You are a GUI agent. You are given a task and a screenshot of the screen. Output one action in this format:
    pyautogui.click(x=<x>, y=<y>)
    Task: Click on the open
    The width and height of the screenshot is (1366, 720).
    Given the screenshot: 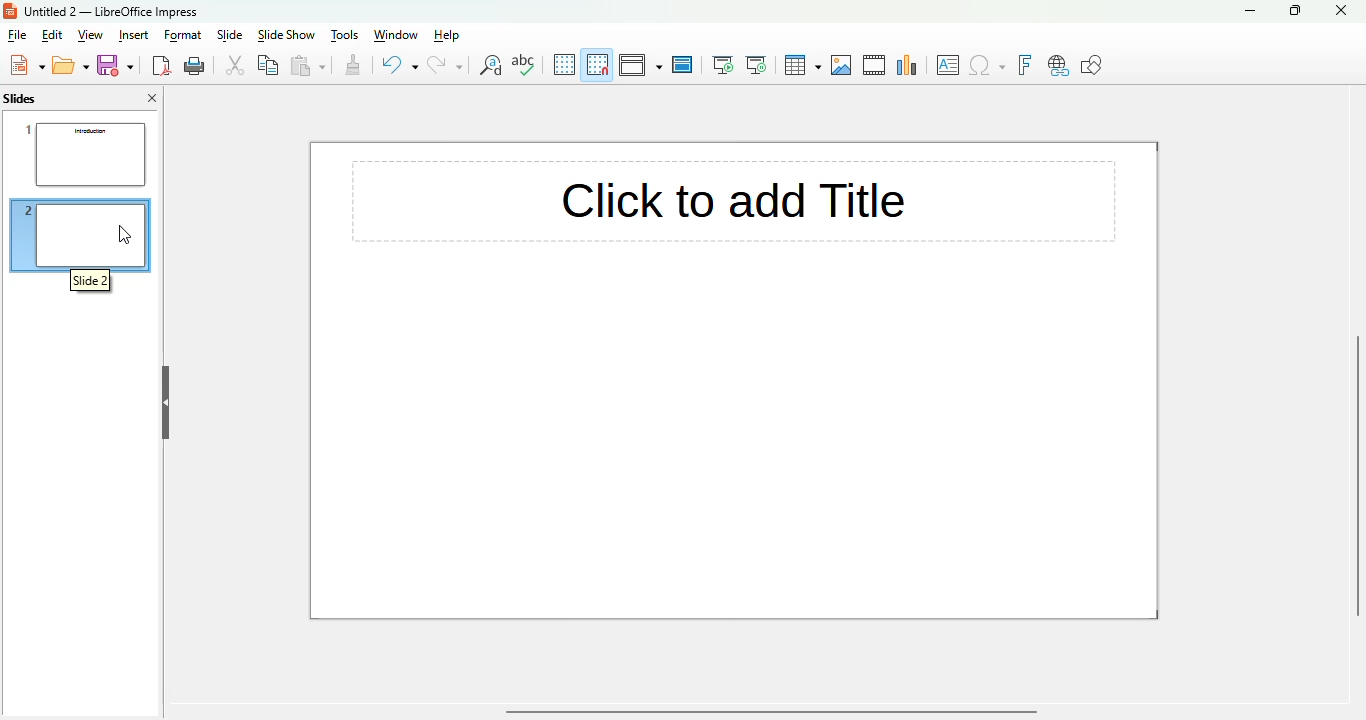 What is the action you would take?
    pyautogui.click(x=71, y=65)
    